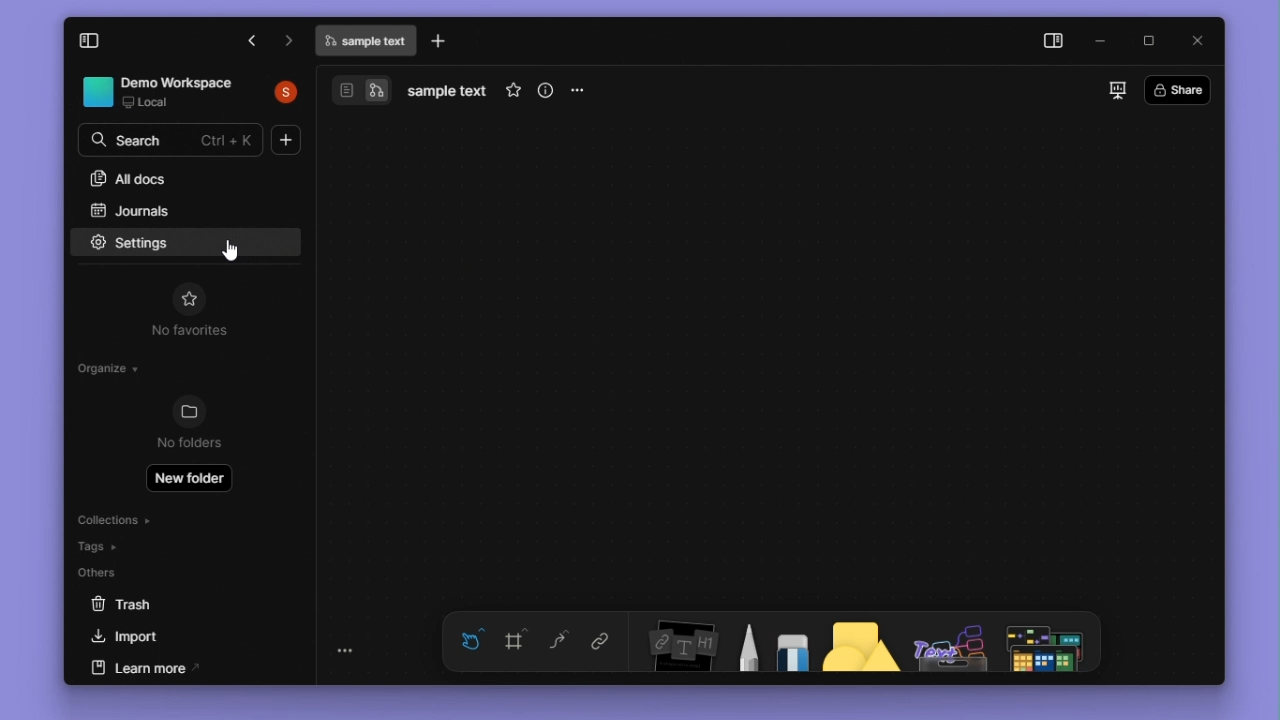 This screenshot has width=1280, height=720. I want to click on All docs, so click(174, 181).